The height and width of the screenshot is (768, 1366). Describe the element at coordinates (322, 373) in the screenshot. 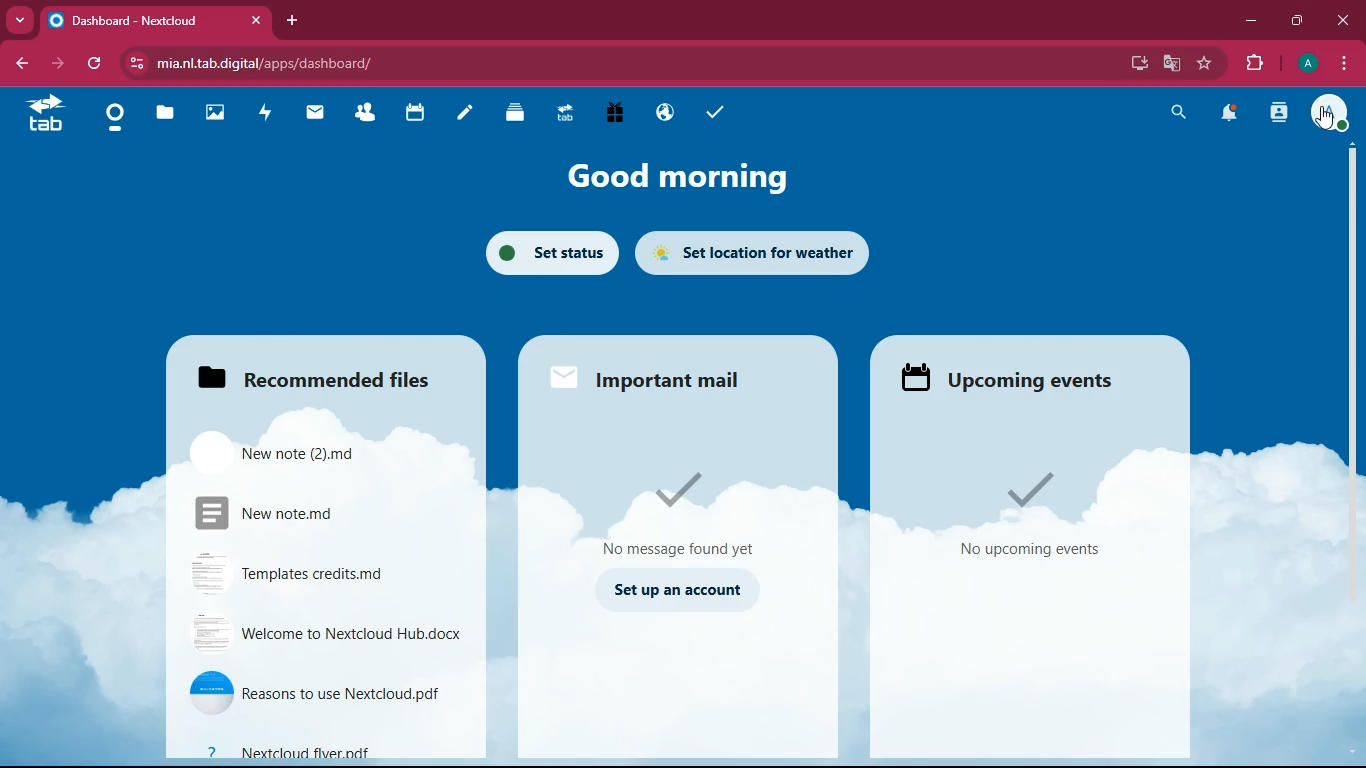

I see `files` at that location.